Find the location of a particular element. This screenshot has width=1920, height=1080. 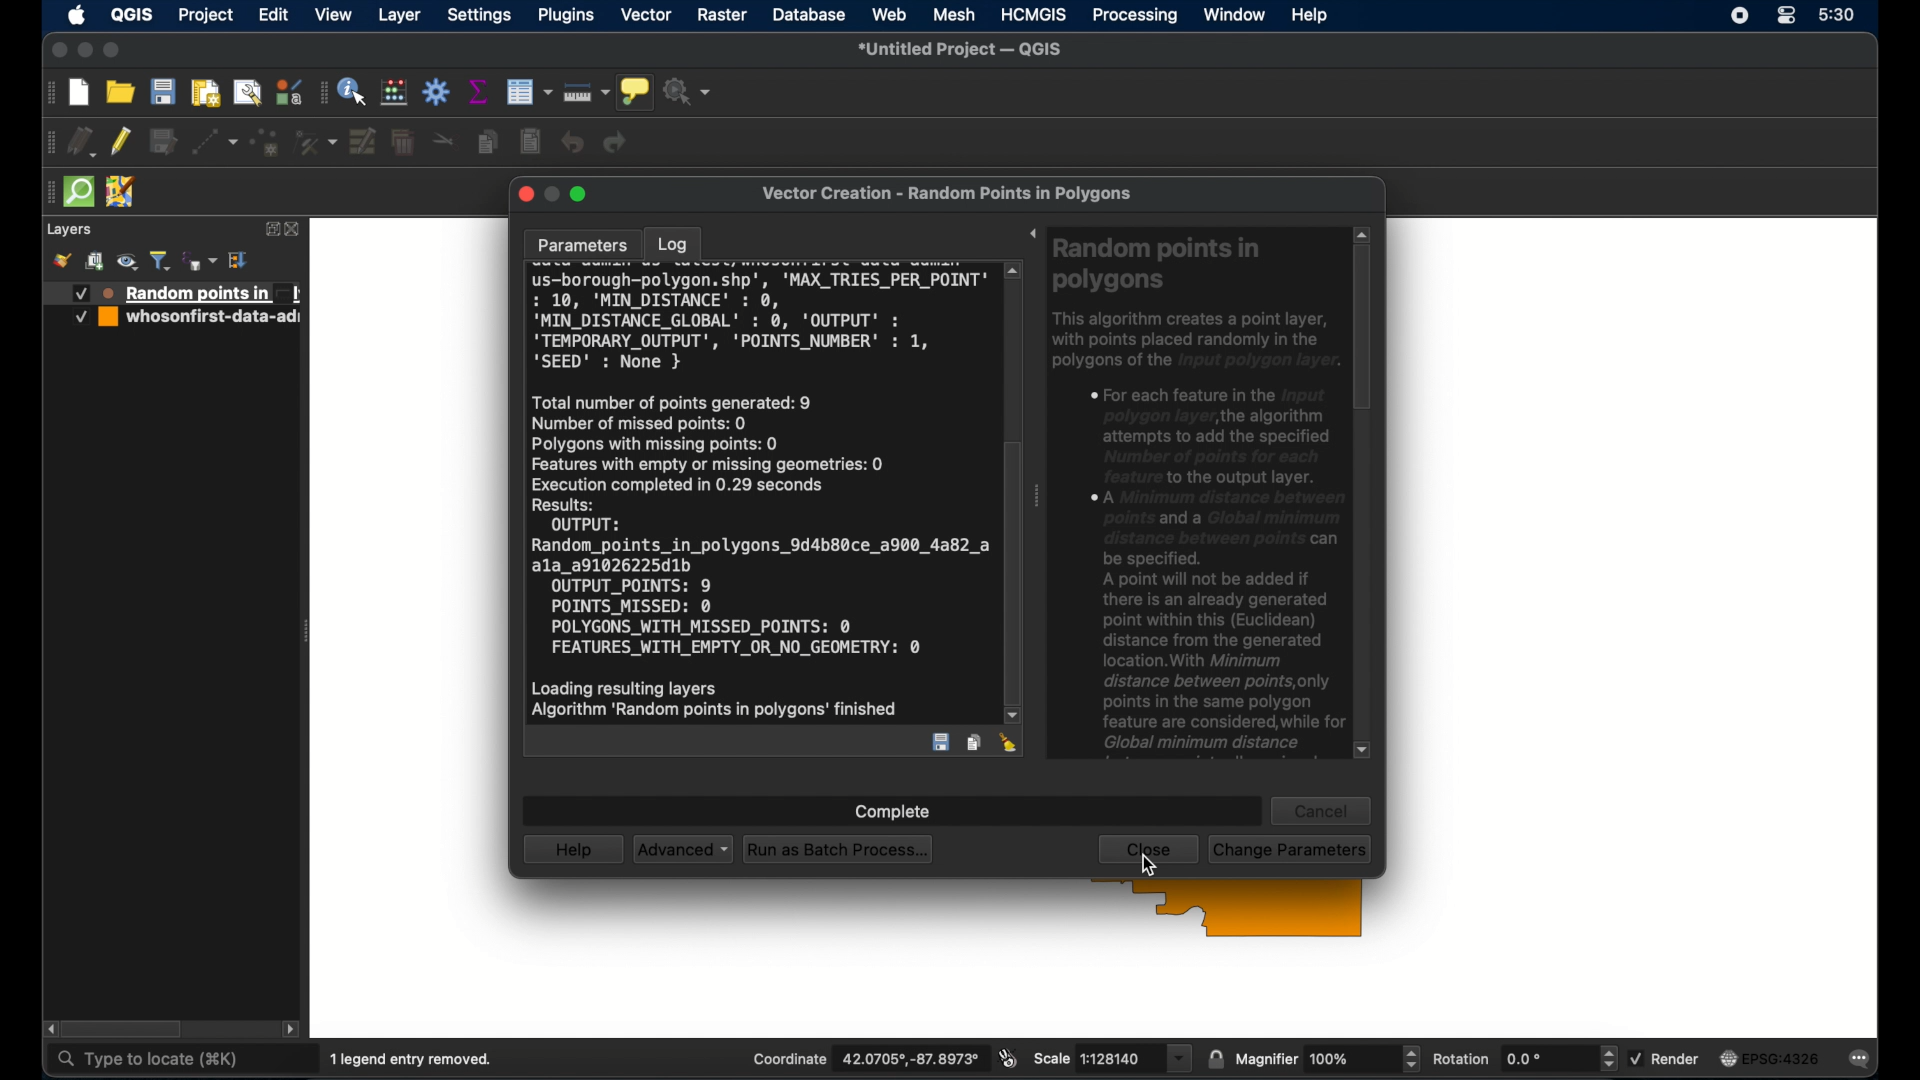

processing is located at coordinates (1134, 15).